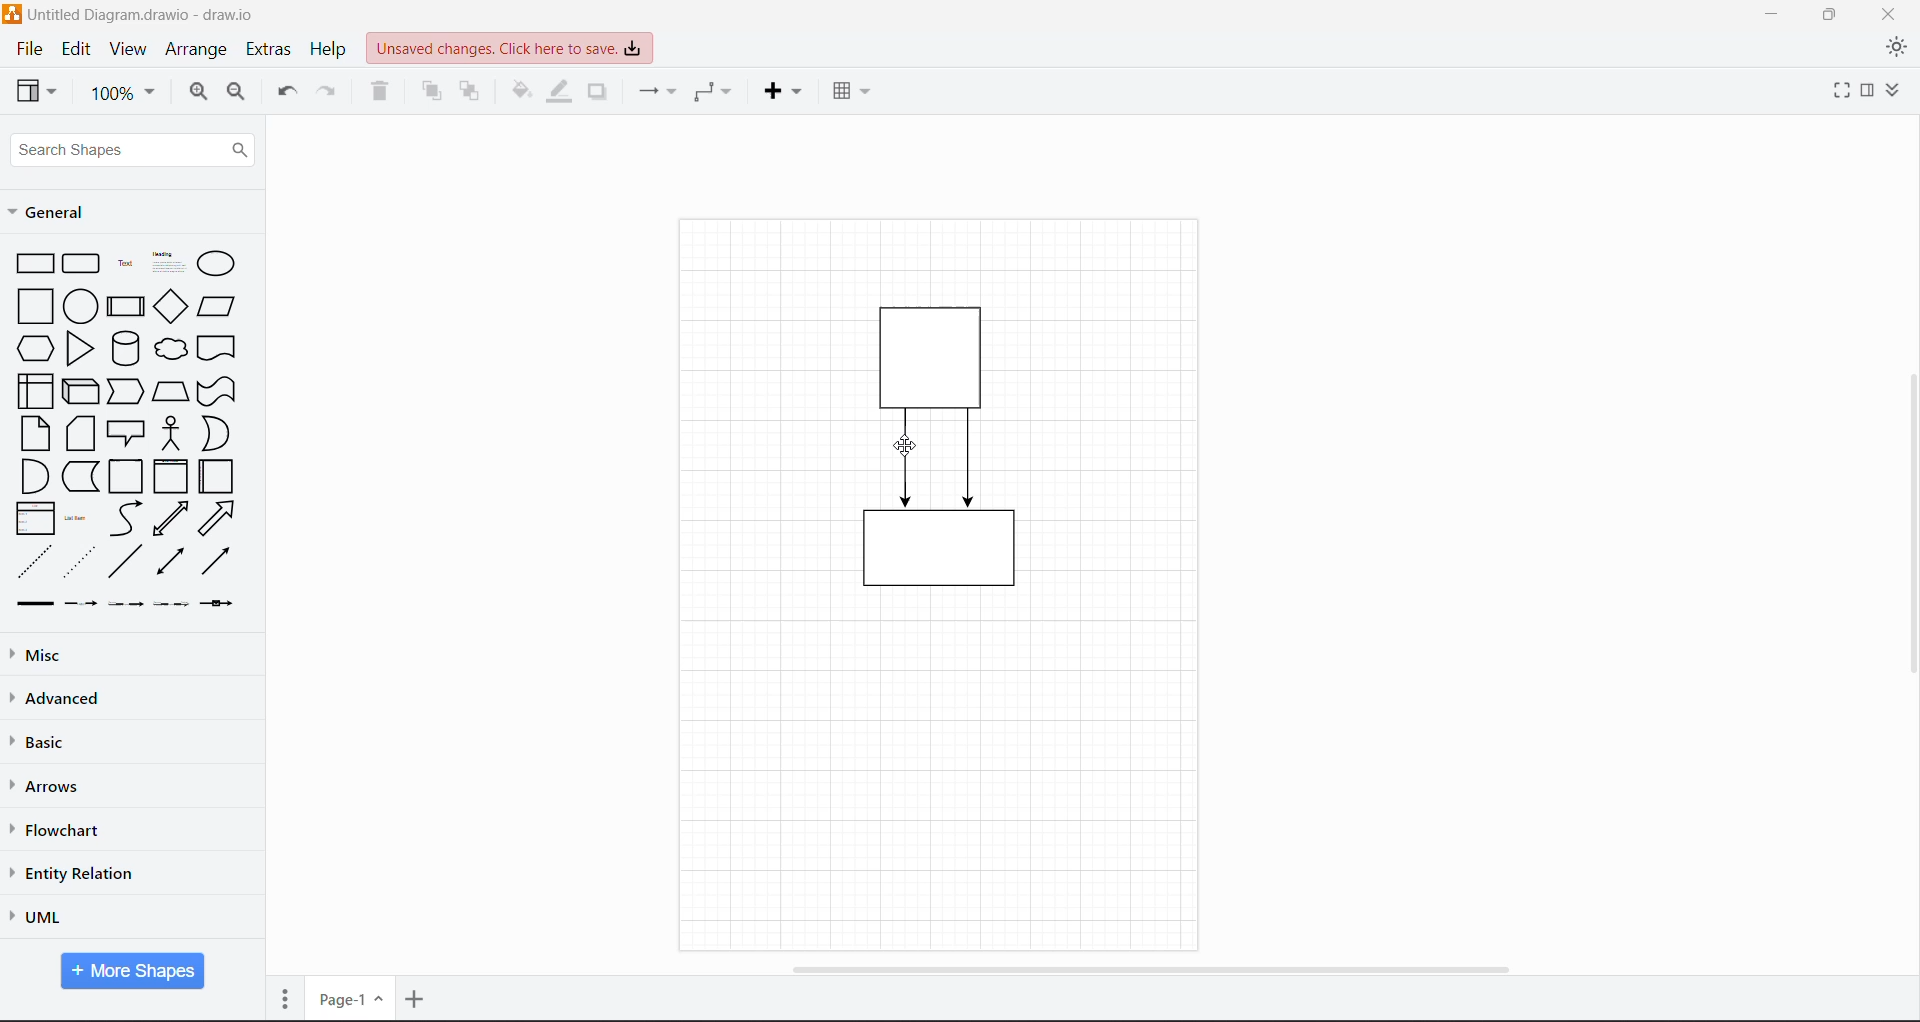 The height and width of the screenshot is (1022, 1920). What do you see at coordinates (78, 519) in the screenshot?
I see `List Item` at bounding box center [78, 519].